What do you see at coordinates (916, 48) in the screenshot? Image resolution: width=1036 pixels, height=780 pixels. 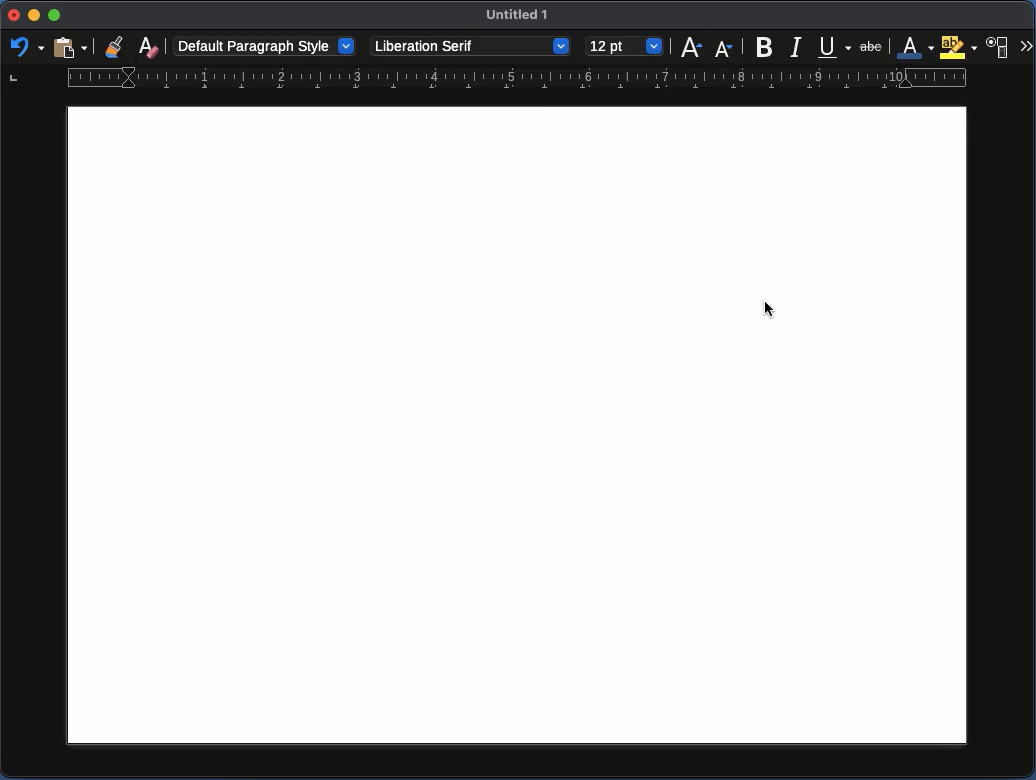 I see `Font color` at bounding box center [916, 48].